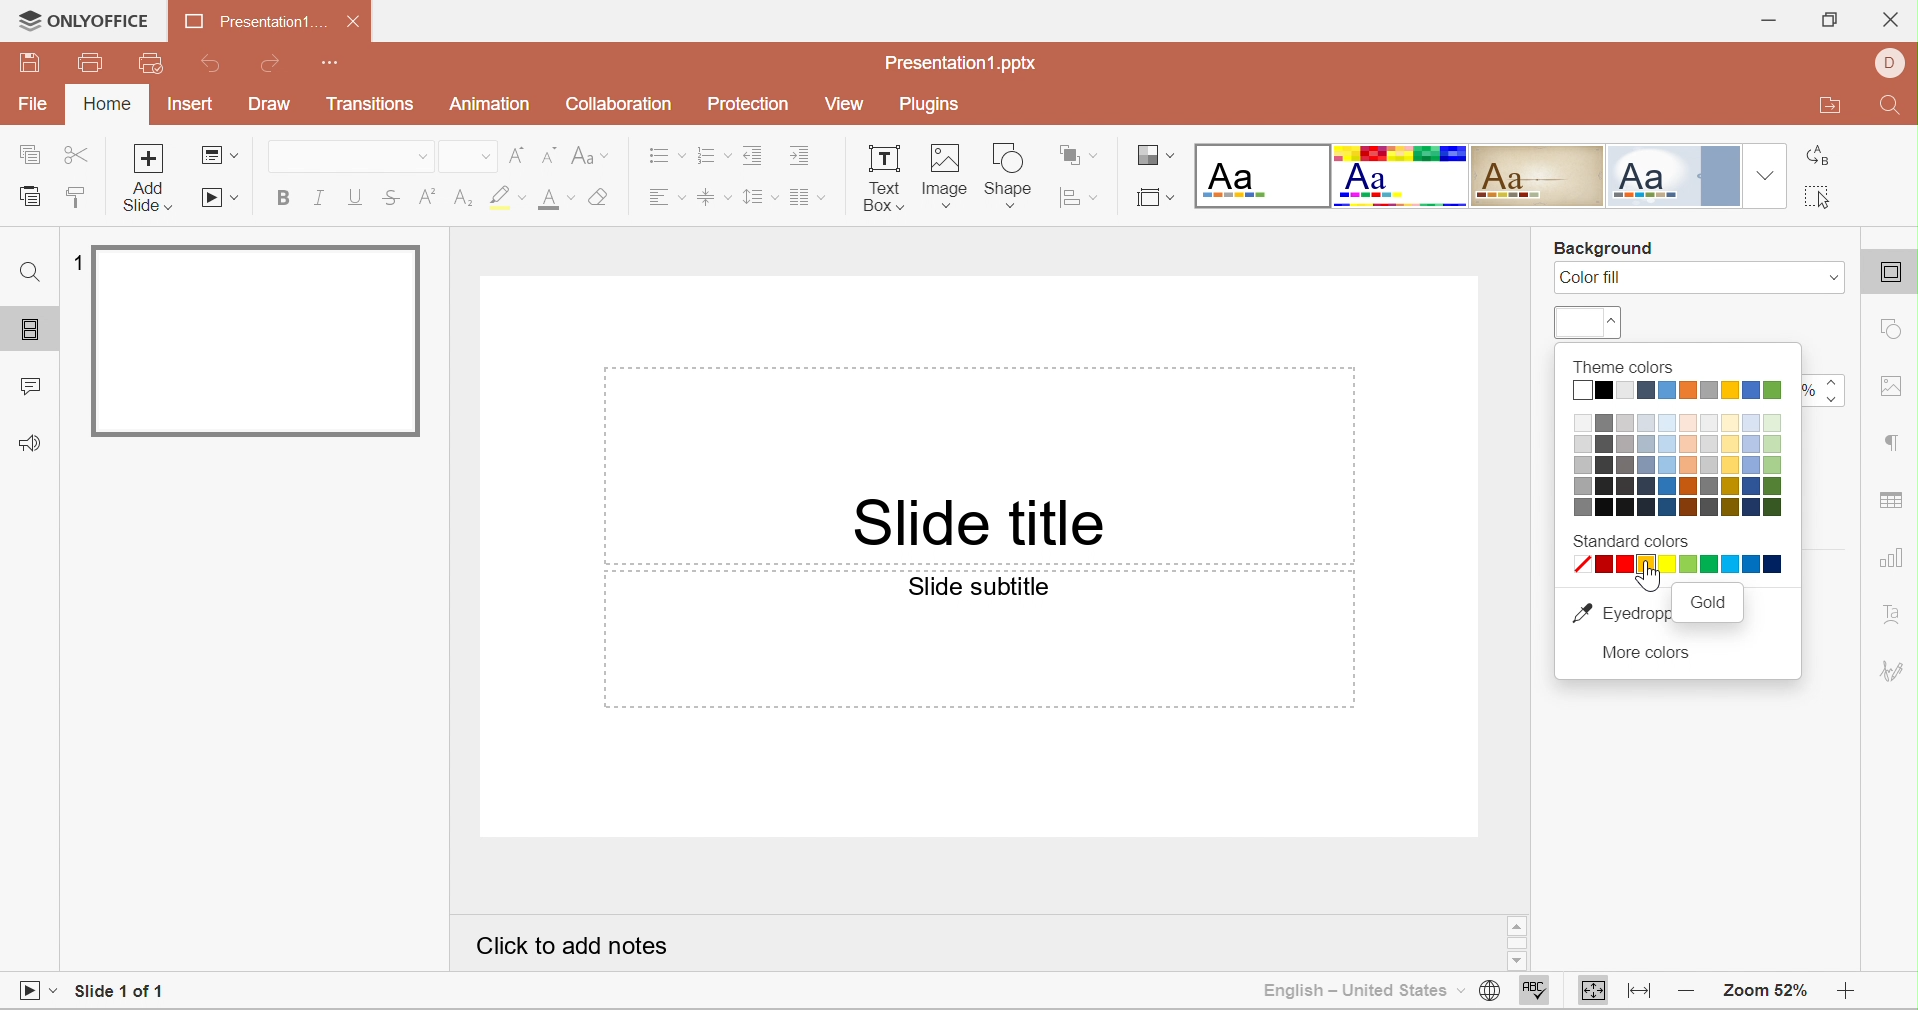 The image size is (1918, 1010). What do you see at coordinates (1642, 653) in the screenshot?
I see `More color options` at bounding box center [1642, 653].